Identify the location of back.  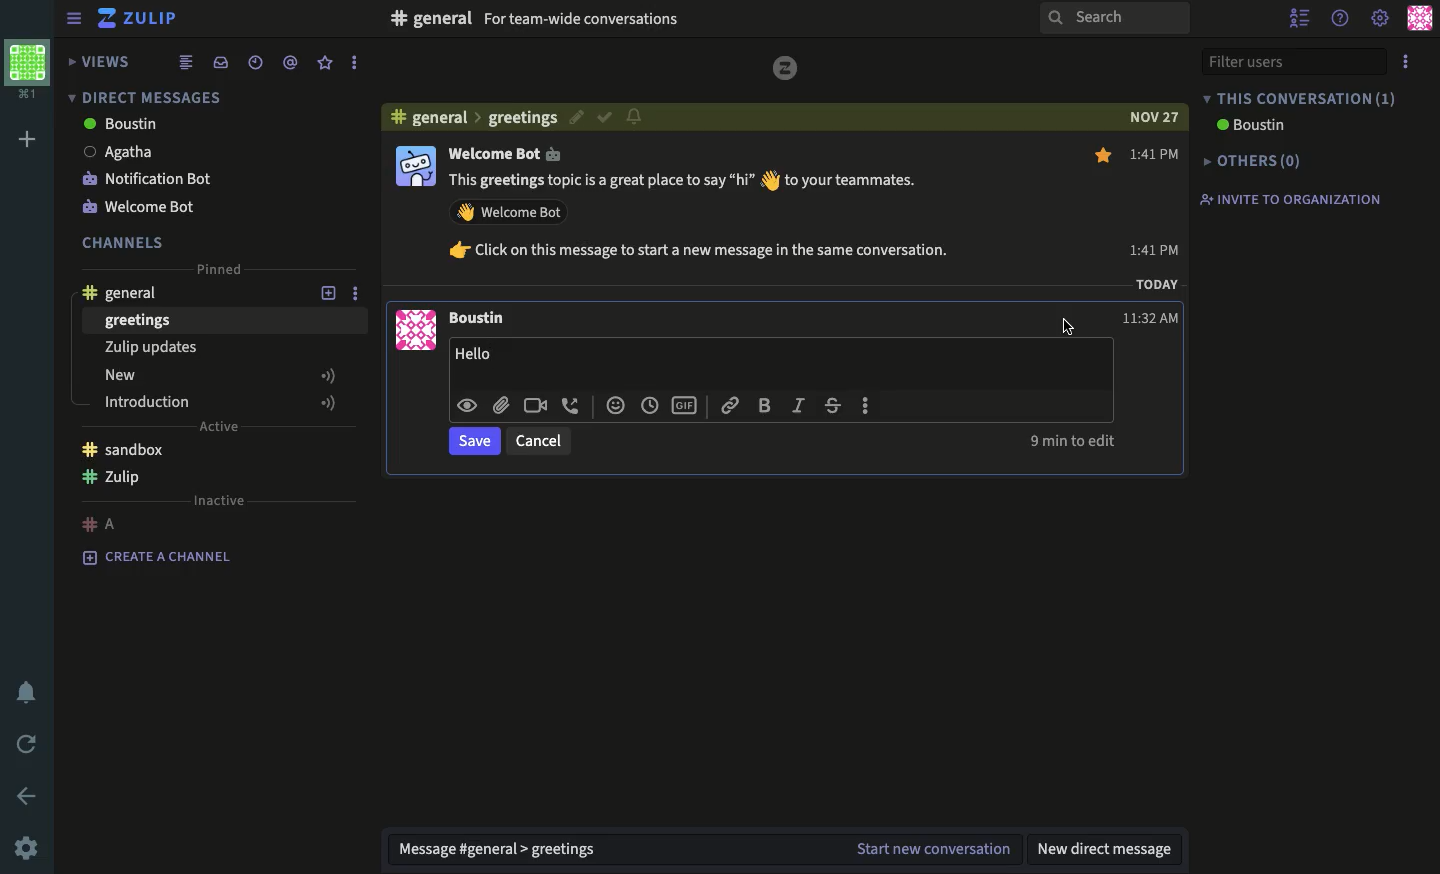
(30, 795).